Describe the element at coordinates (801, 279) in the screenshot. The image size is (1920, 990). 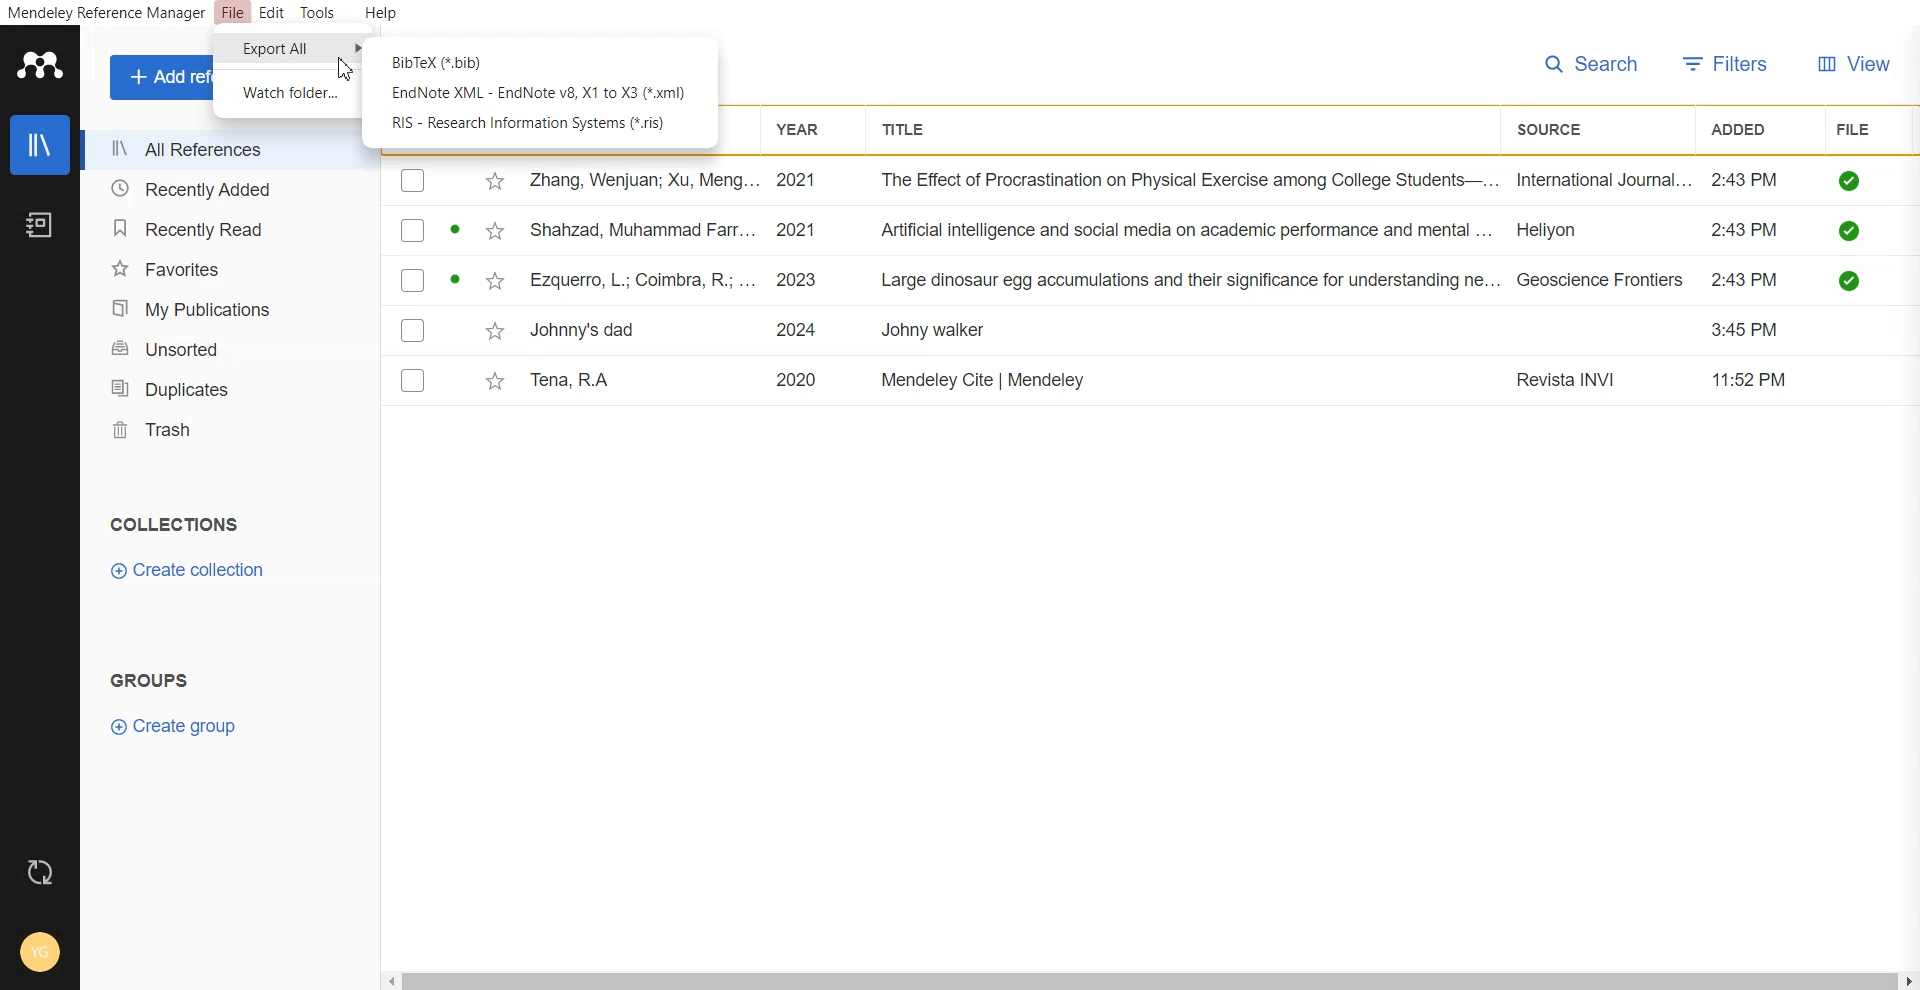
I see `2023` at that location.